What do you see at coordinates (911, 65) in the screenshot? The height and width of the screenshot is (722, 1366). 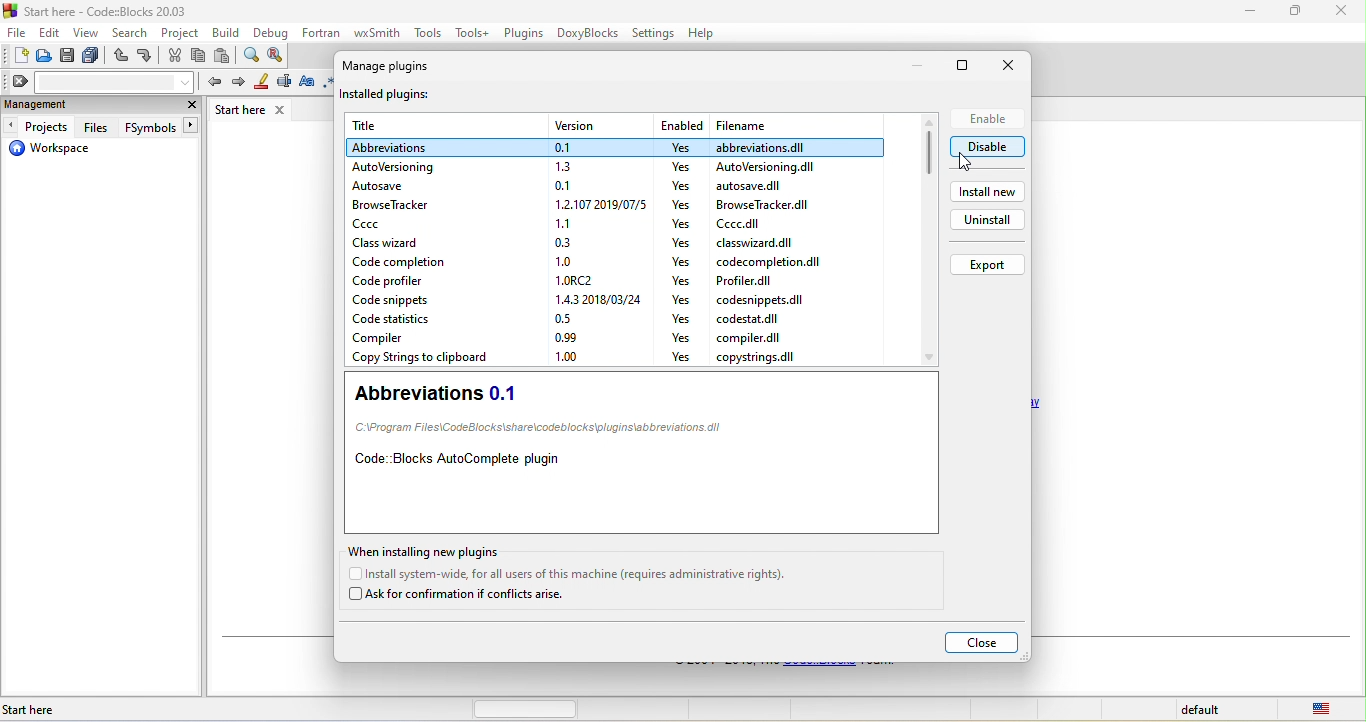 I see `minimize` at bounding box center [911, 65].